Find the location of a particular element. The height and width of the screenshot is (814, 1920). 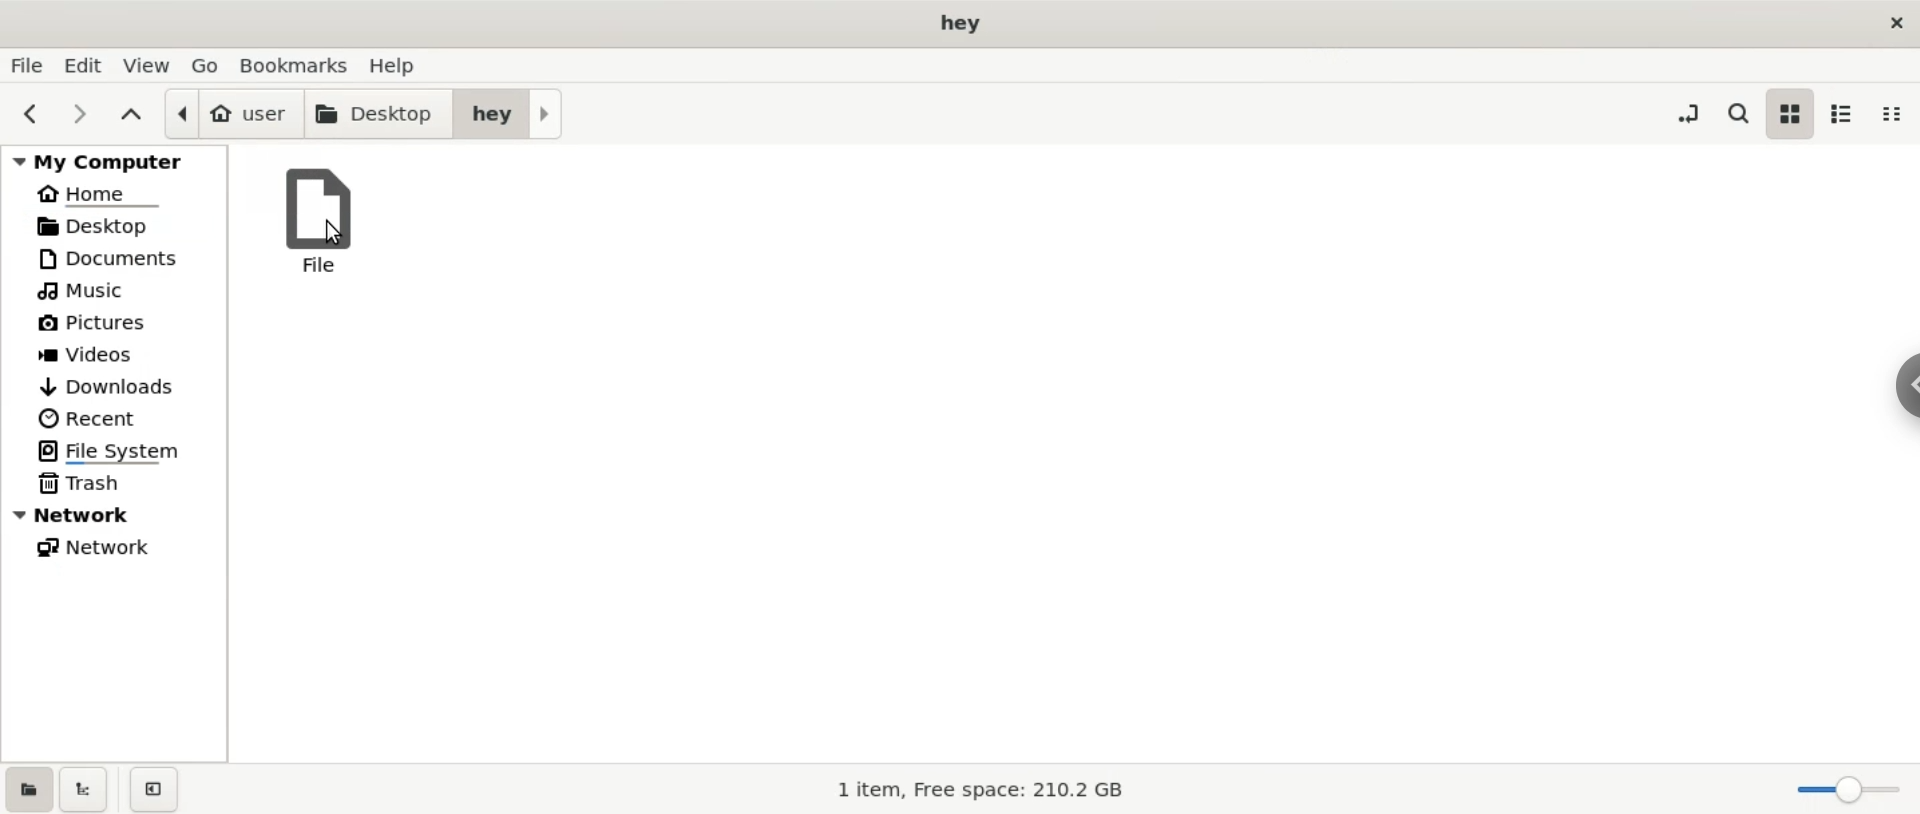

next is located at coordinates (79, 115).